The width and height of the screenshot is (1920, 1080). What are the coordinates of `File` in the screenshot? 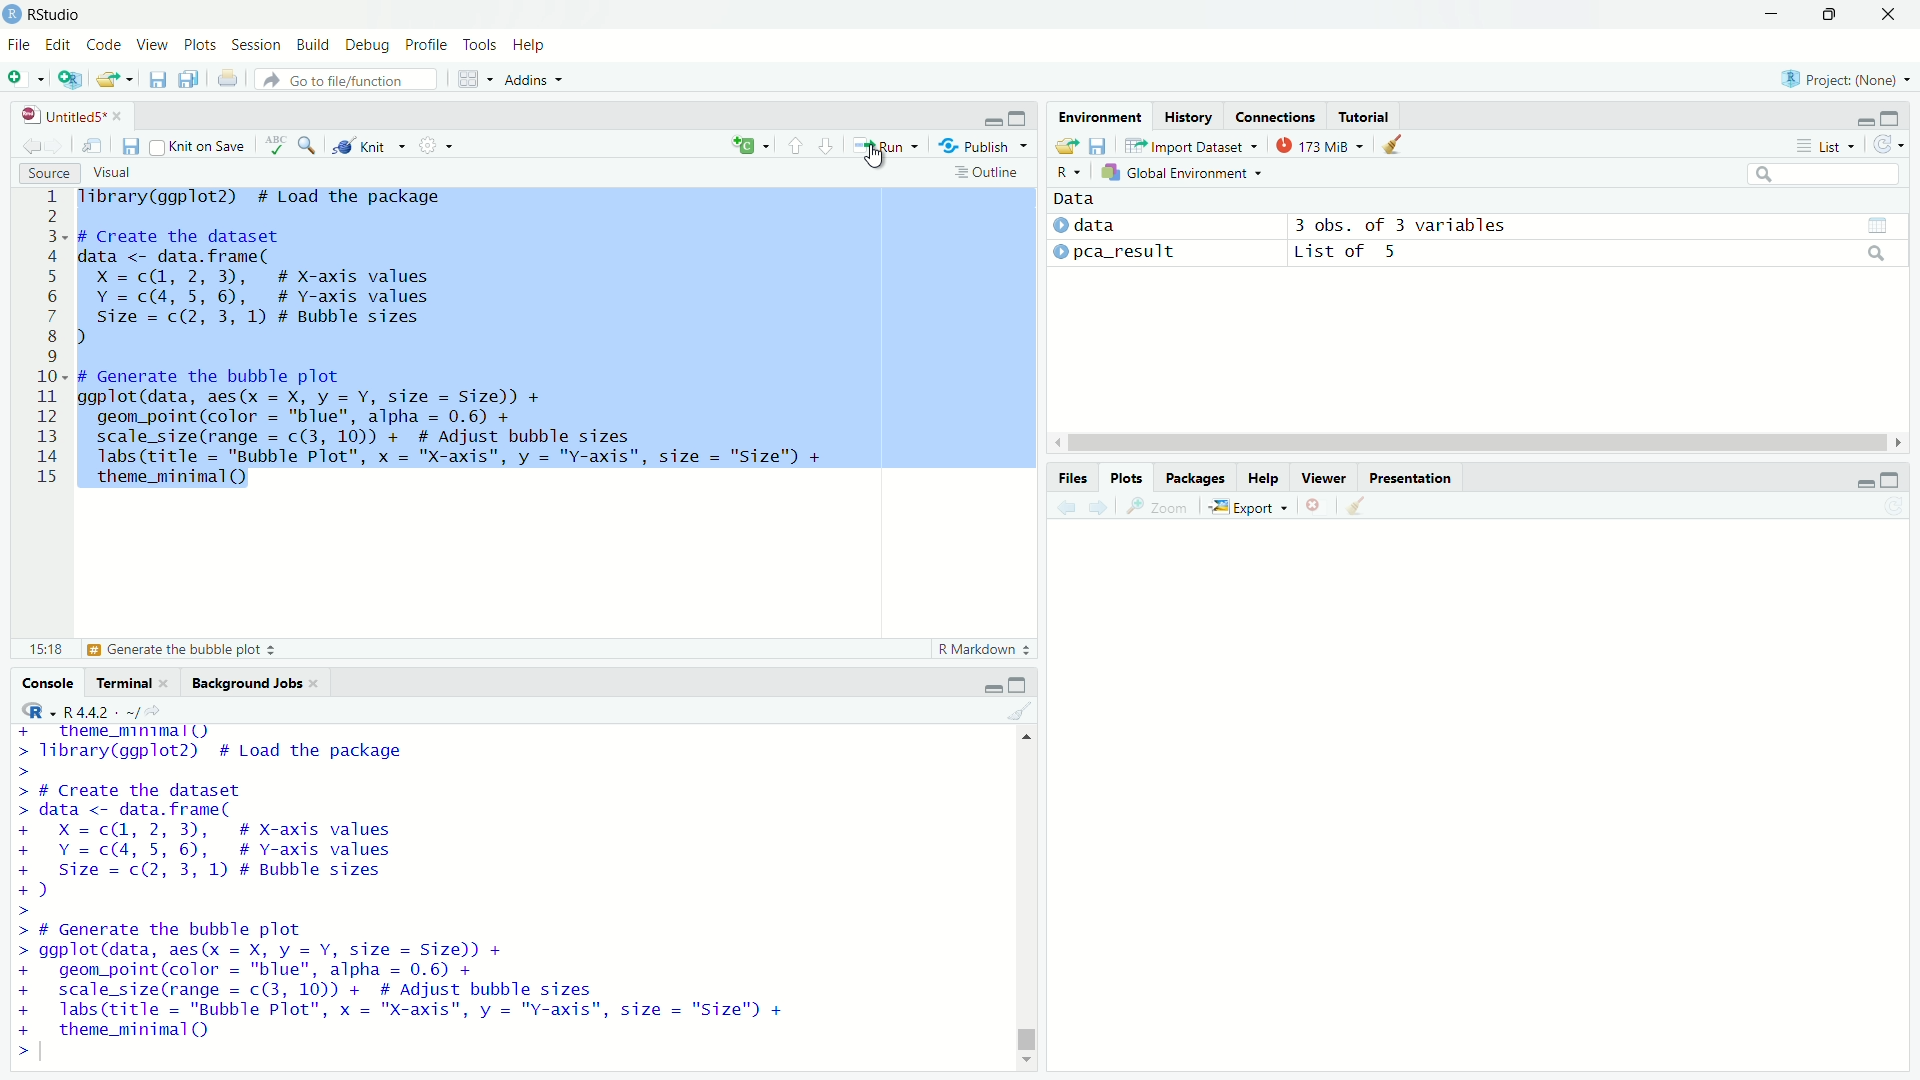 It's located at (20, 45).